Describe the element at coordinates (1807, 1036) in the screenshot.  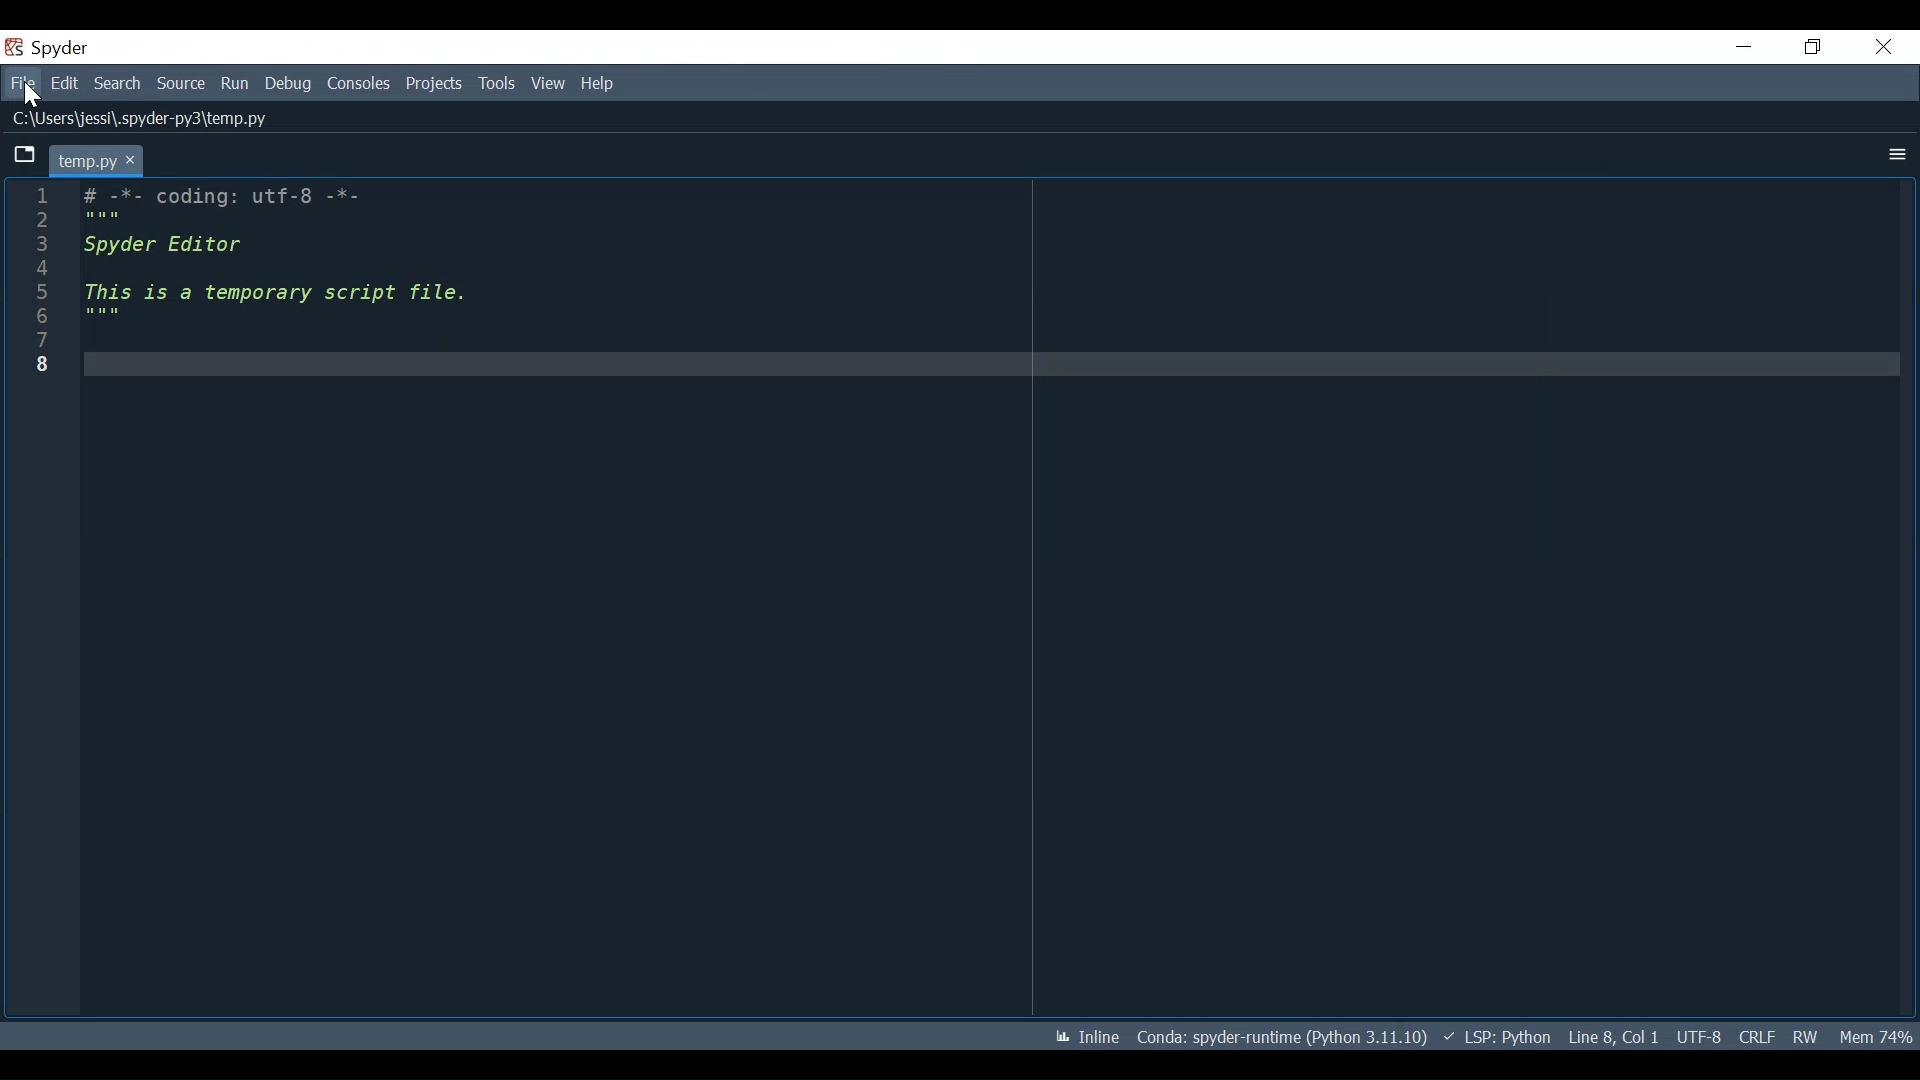
I see `File Permission` at that location.